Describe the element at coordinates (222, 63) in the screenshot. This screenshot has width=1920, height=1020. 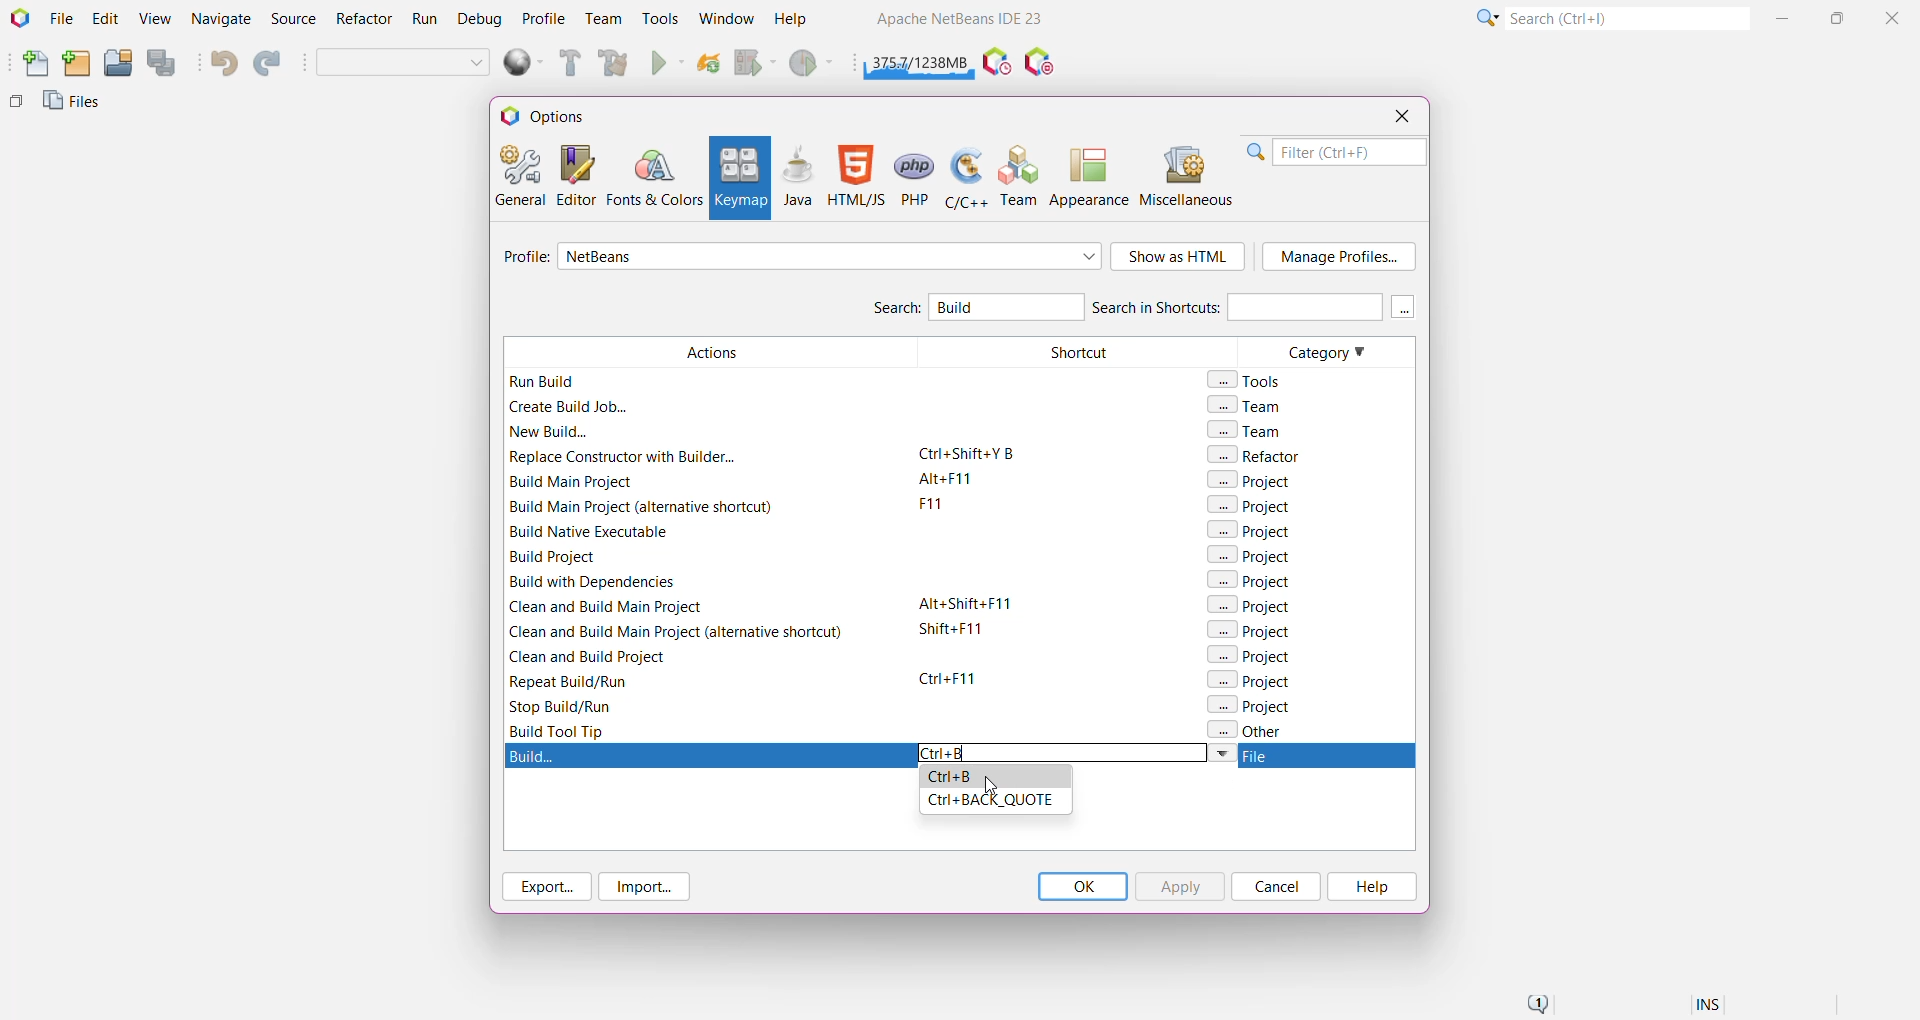
I see `Undo` at that location.